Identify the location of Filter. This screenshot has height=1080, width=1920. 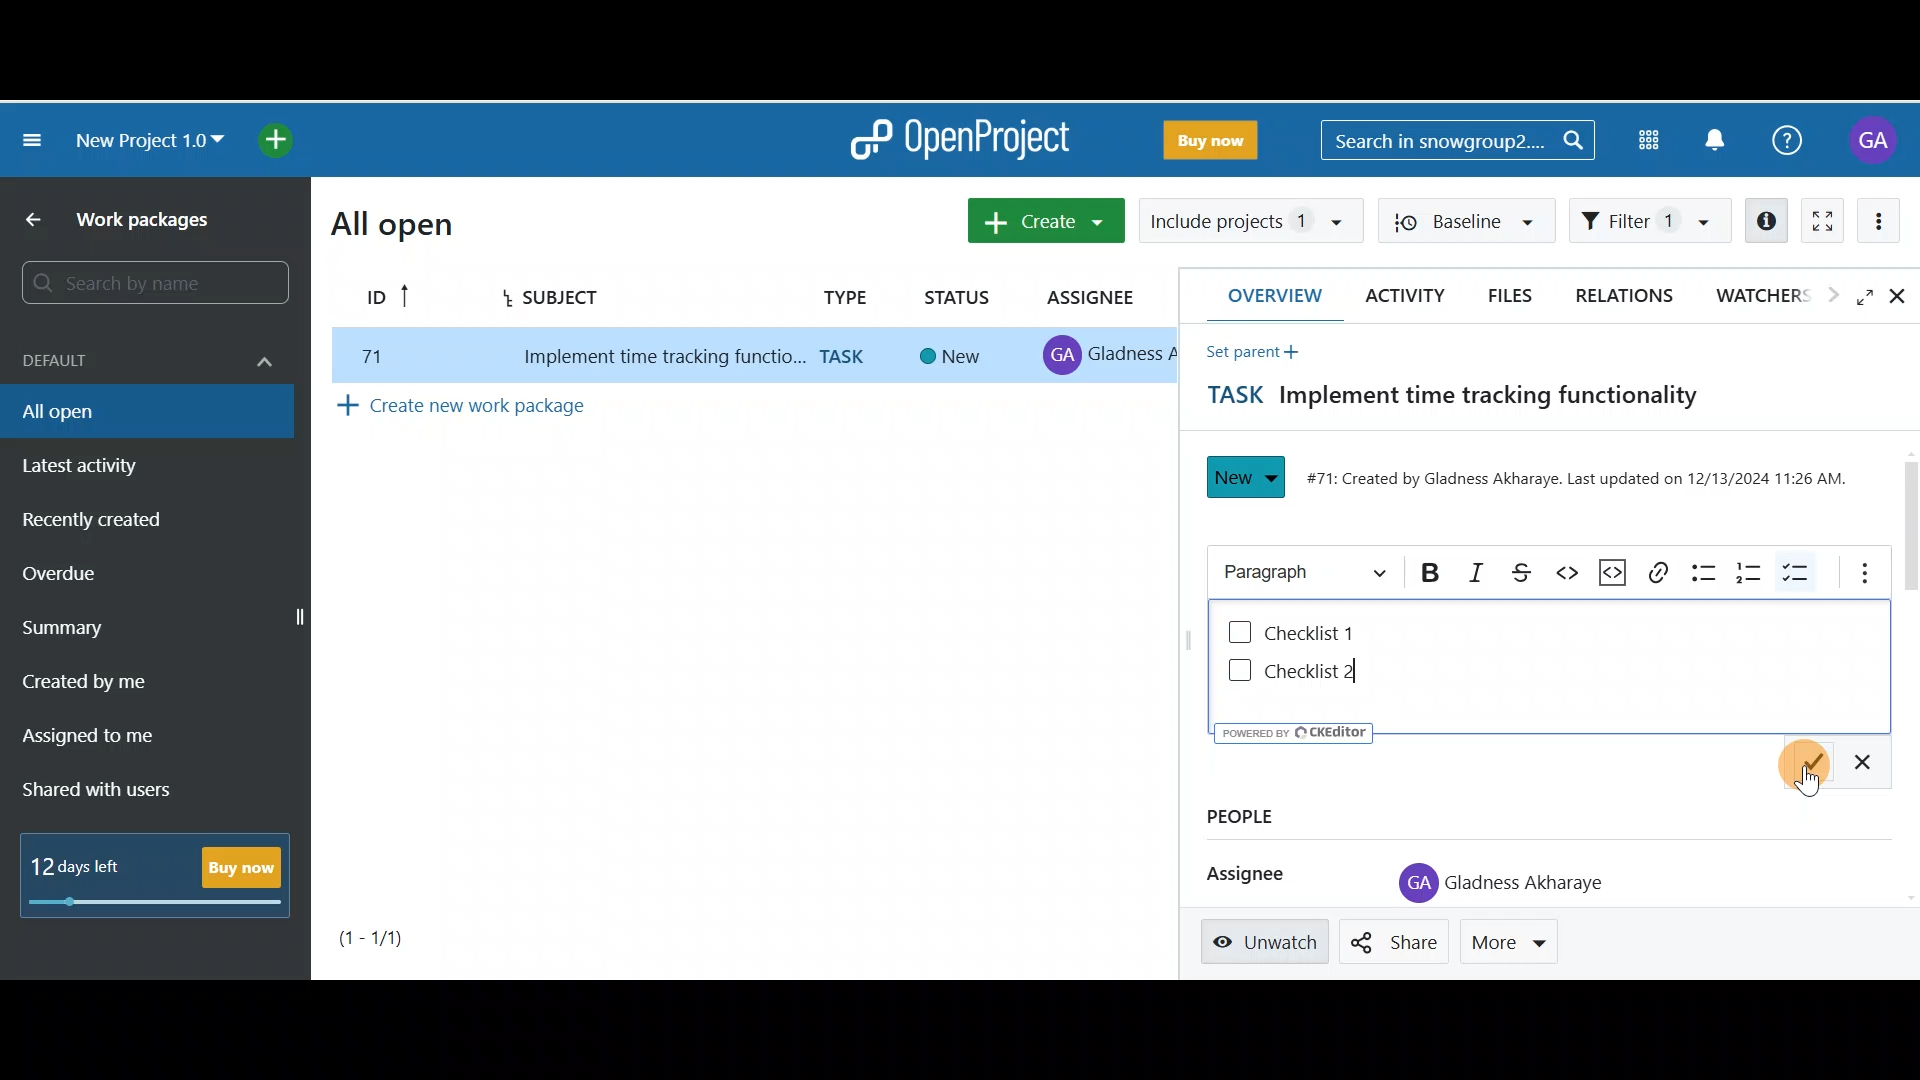
(1654, 221).